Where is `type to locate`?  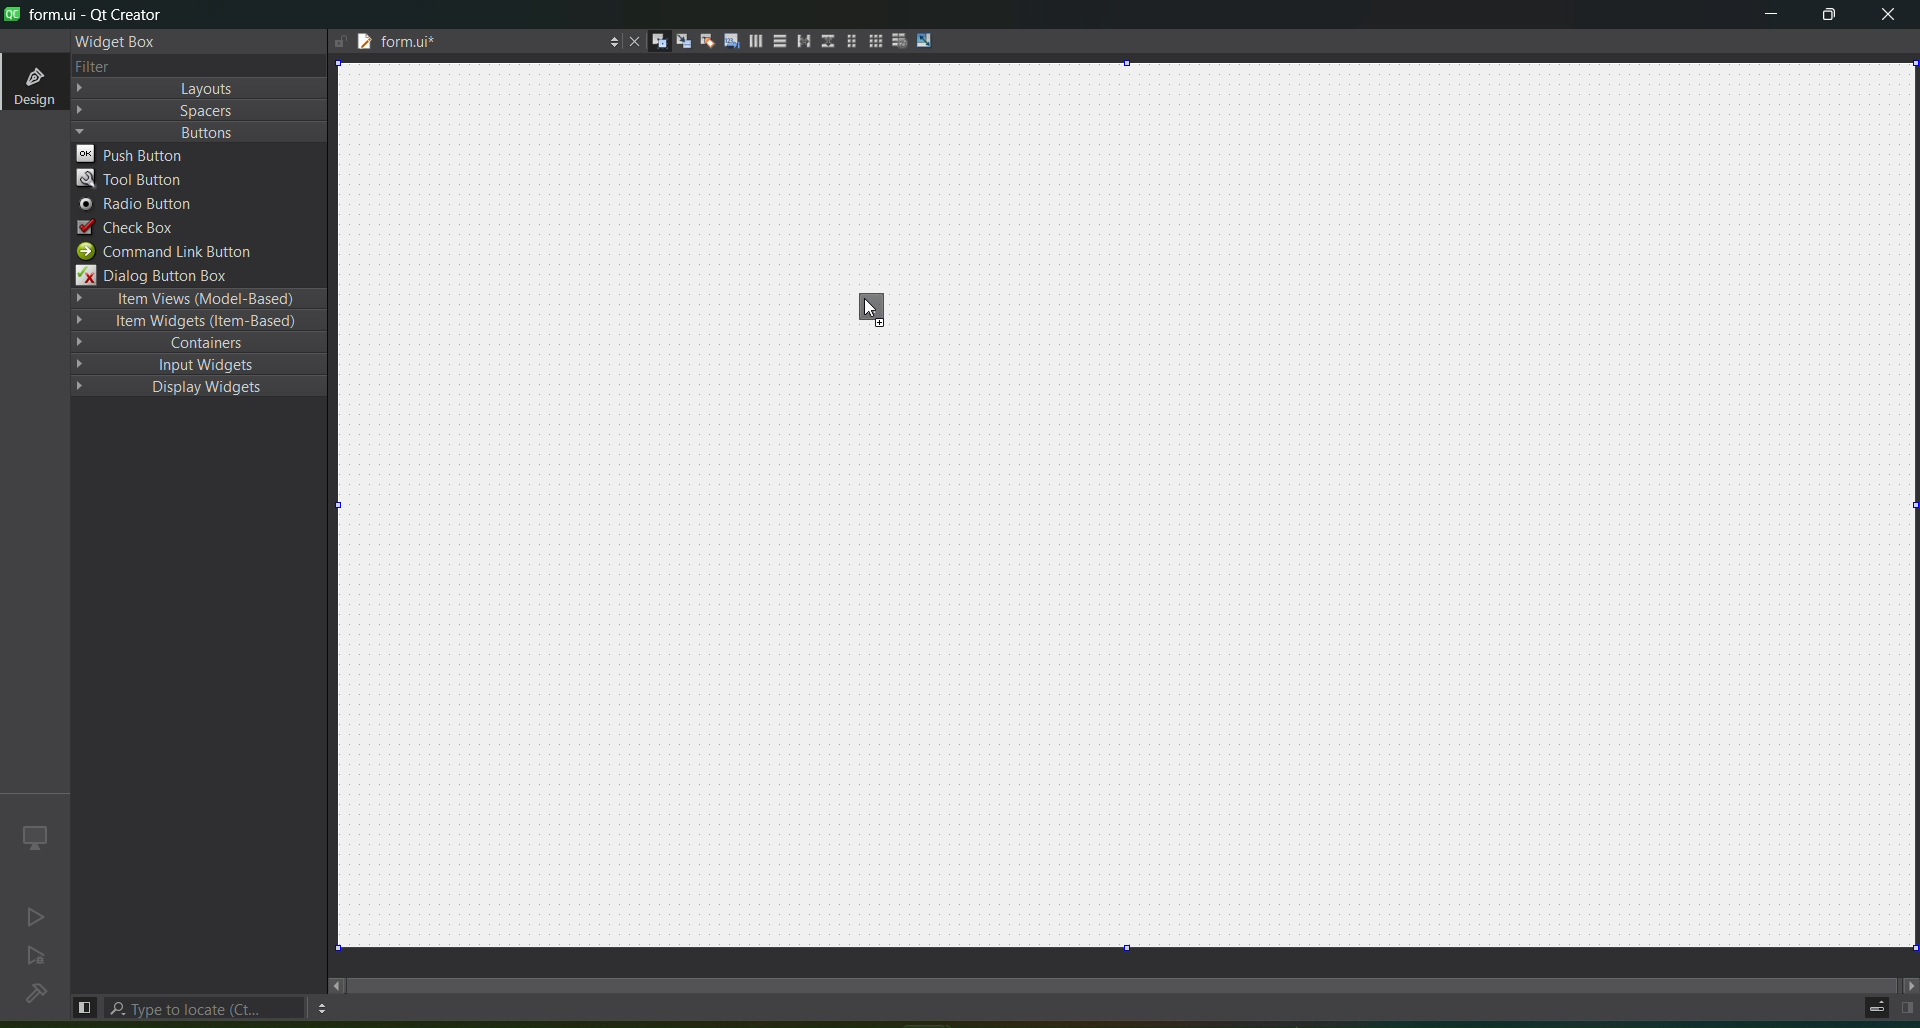
type to locate is located at coordinates (206, 1008).